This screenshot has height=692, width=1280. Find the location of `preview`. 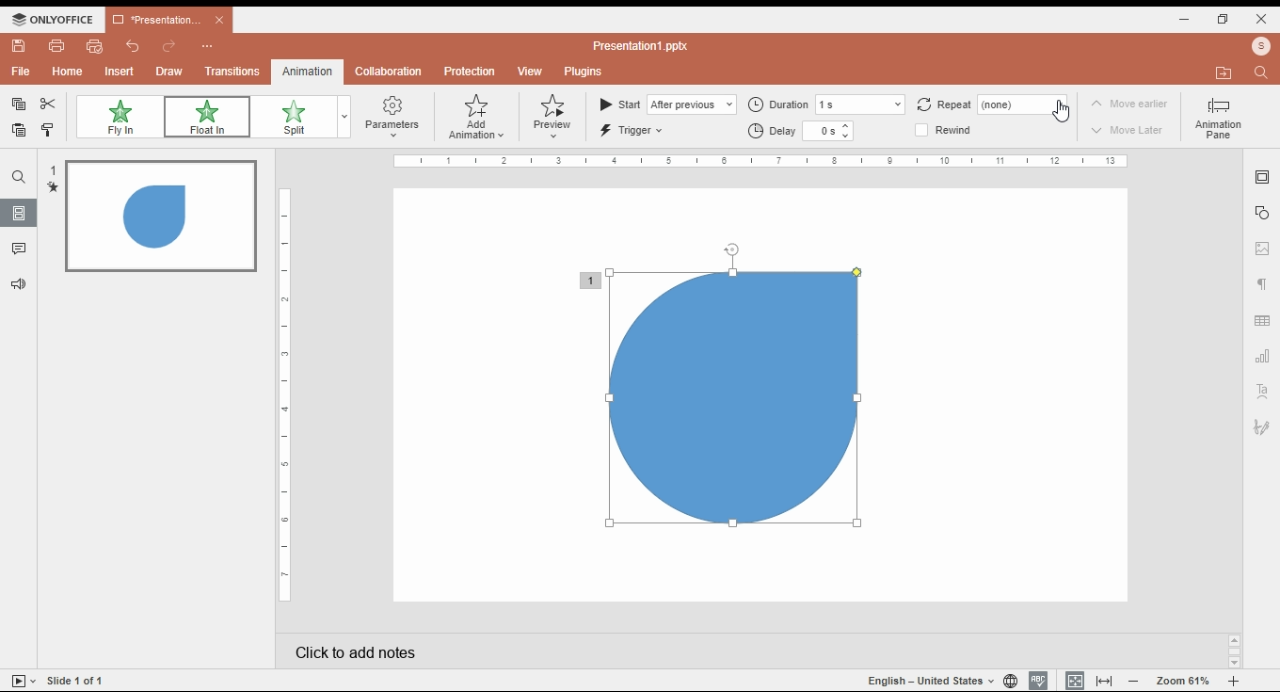

preview is located at coordinates (553, 117).